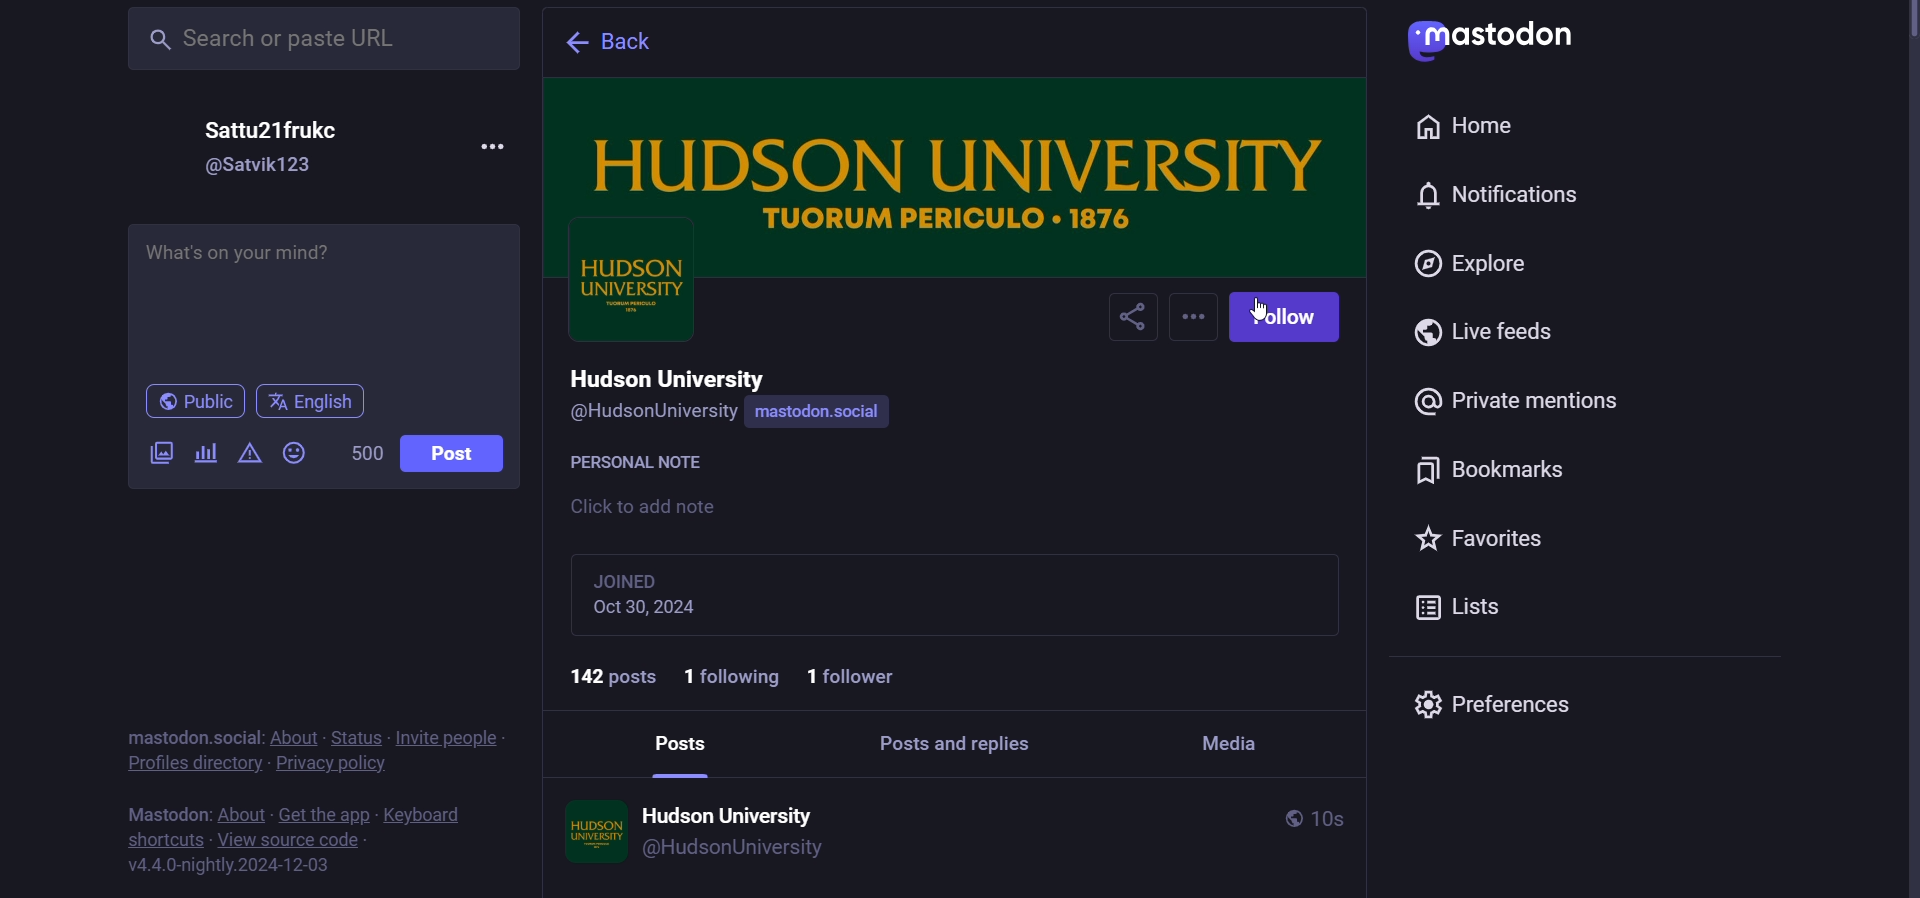  I want to click on v4.4.0-nightly.2024-12-03, so click(233, 863).